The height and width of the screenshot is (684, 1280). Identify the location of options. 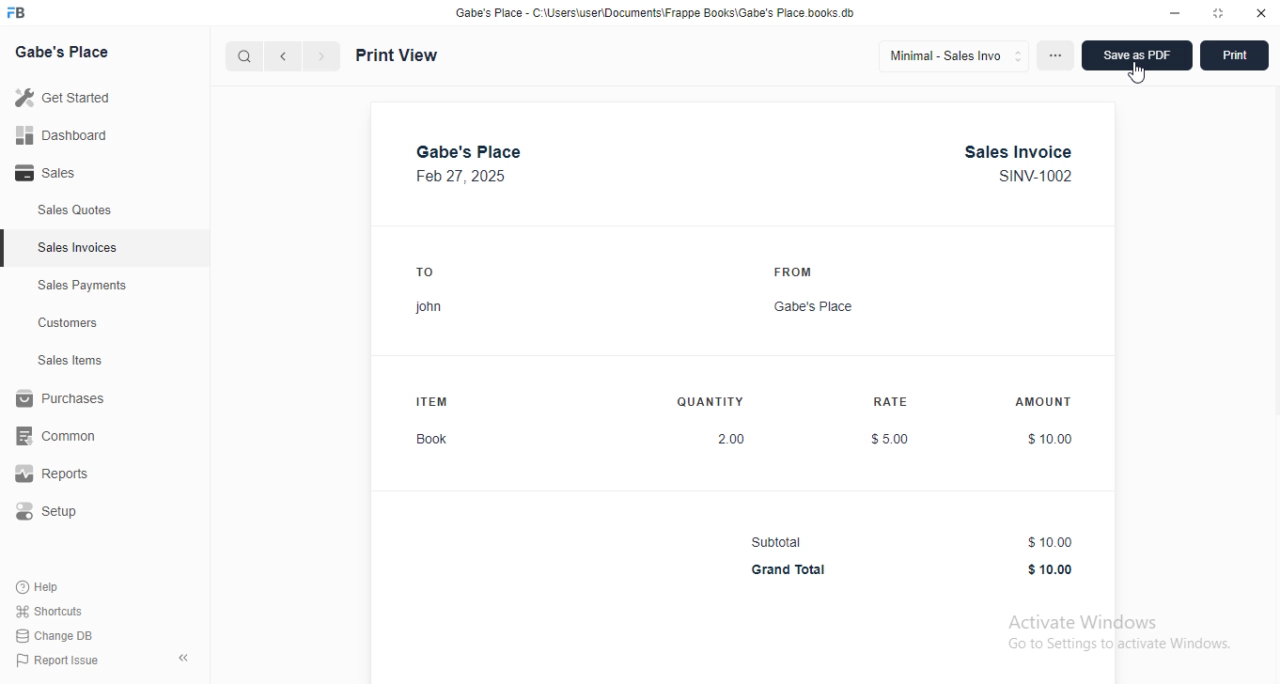
(1055, 55).